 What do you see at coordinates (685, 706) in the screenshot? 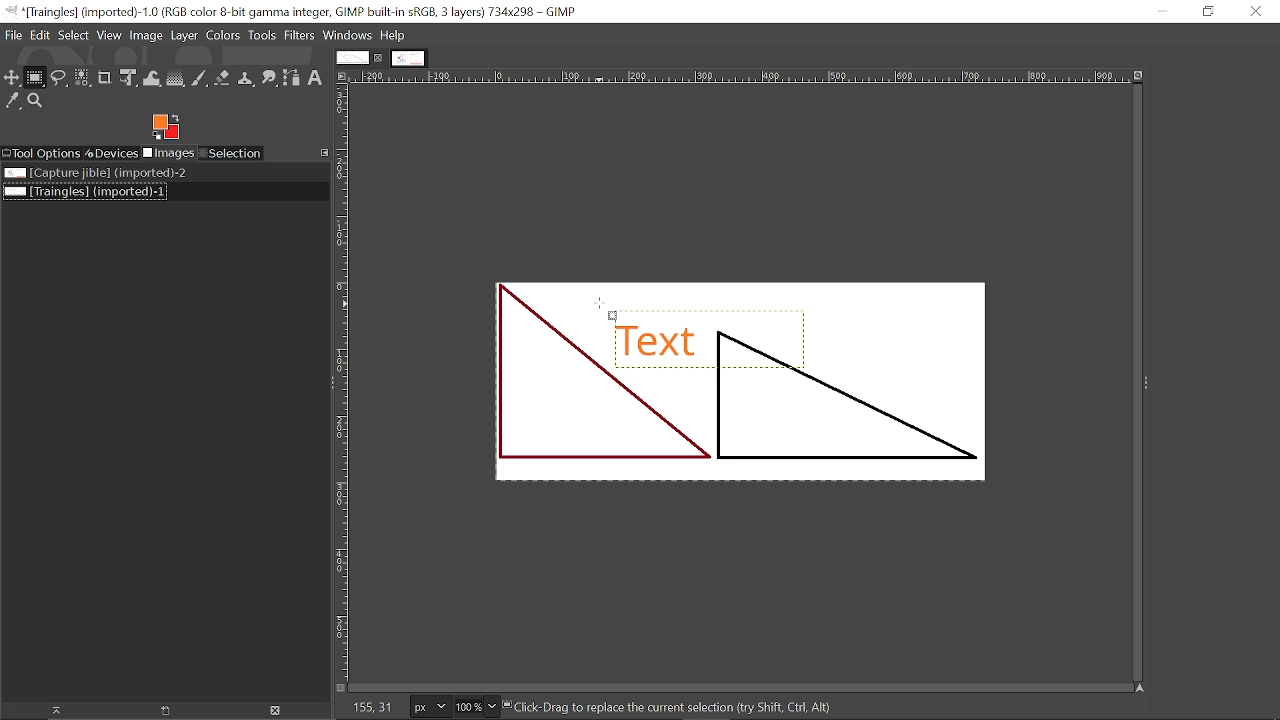
I see `“ck-Drag to replace the current selection dry Shift, Cirl, AR)` at bounding box center [685, 706].